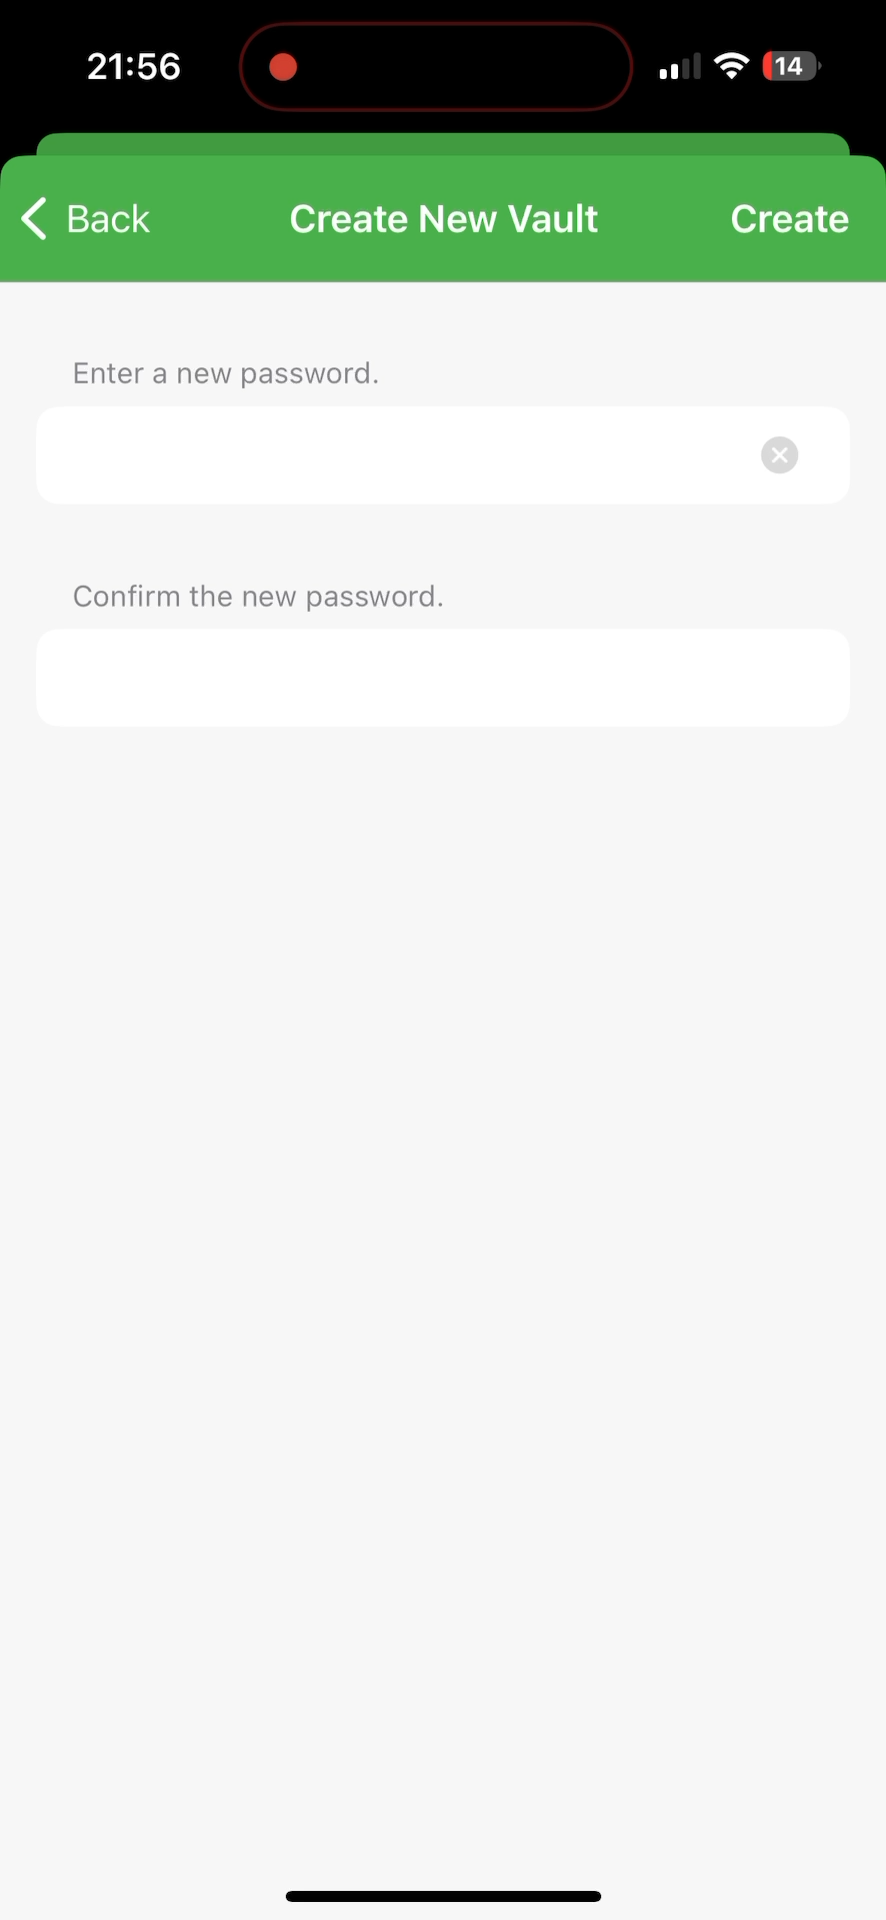 This screenshot has width=886, height=1920. I want to click on enter a new password, so click(225, 366).